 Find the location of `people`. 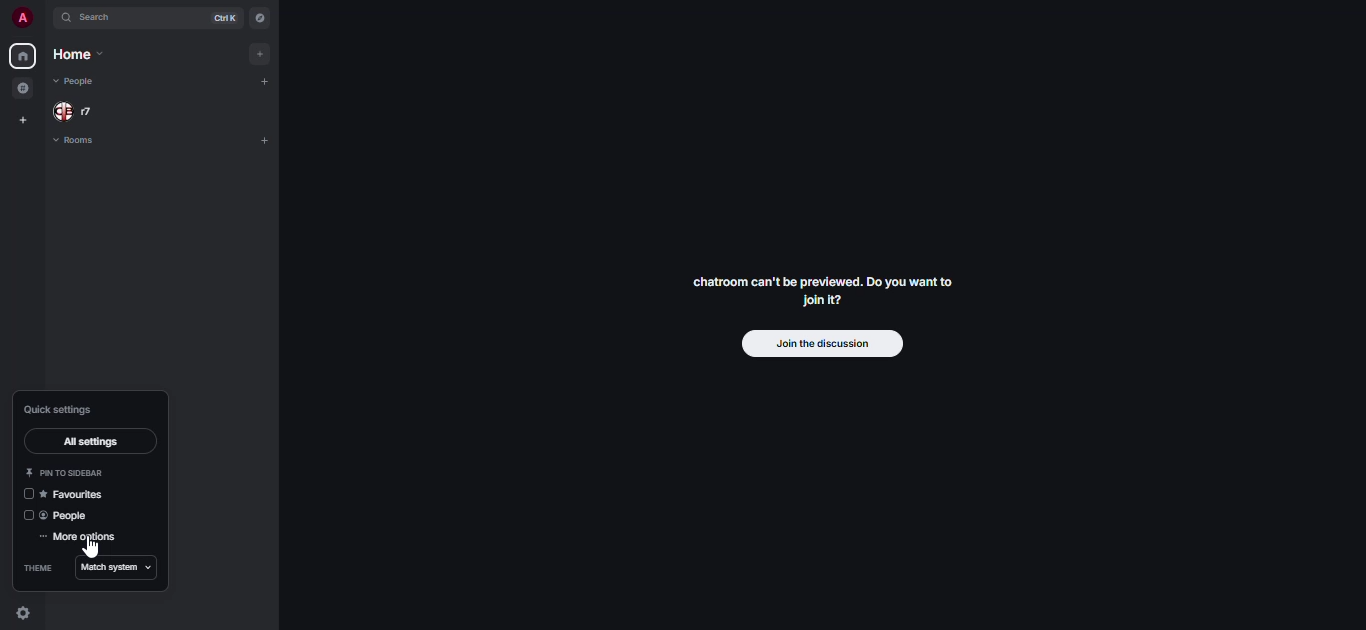

people is located at coordinates (69, 517).